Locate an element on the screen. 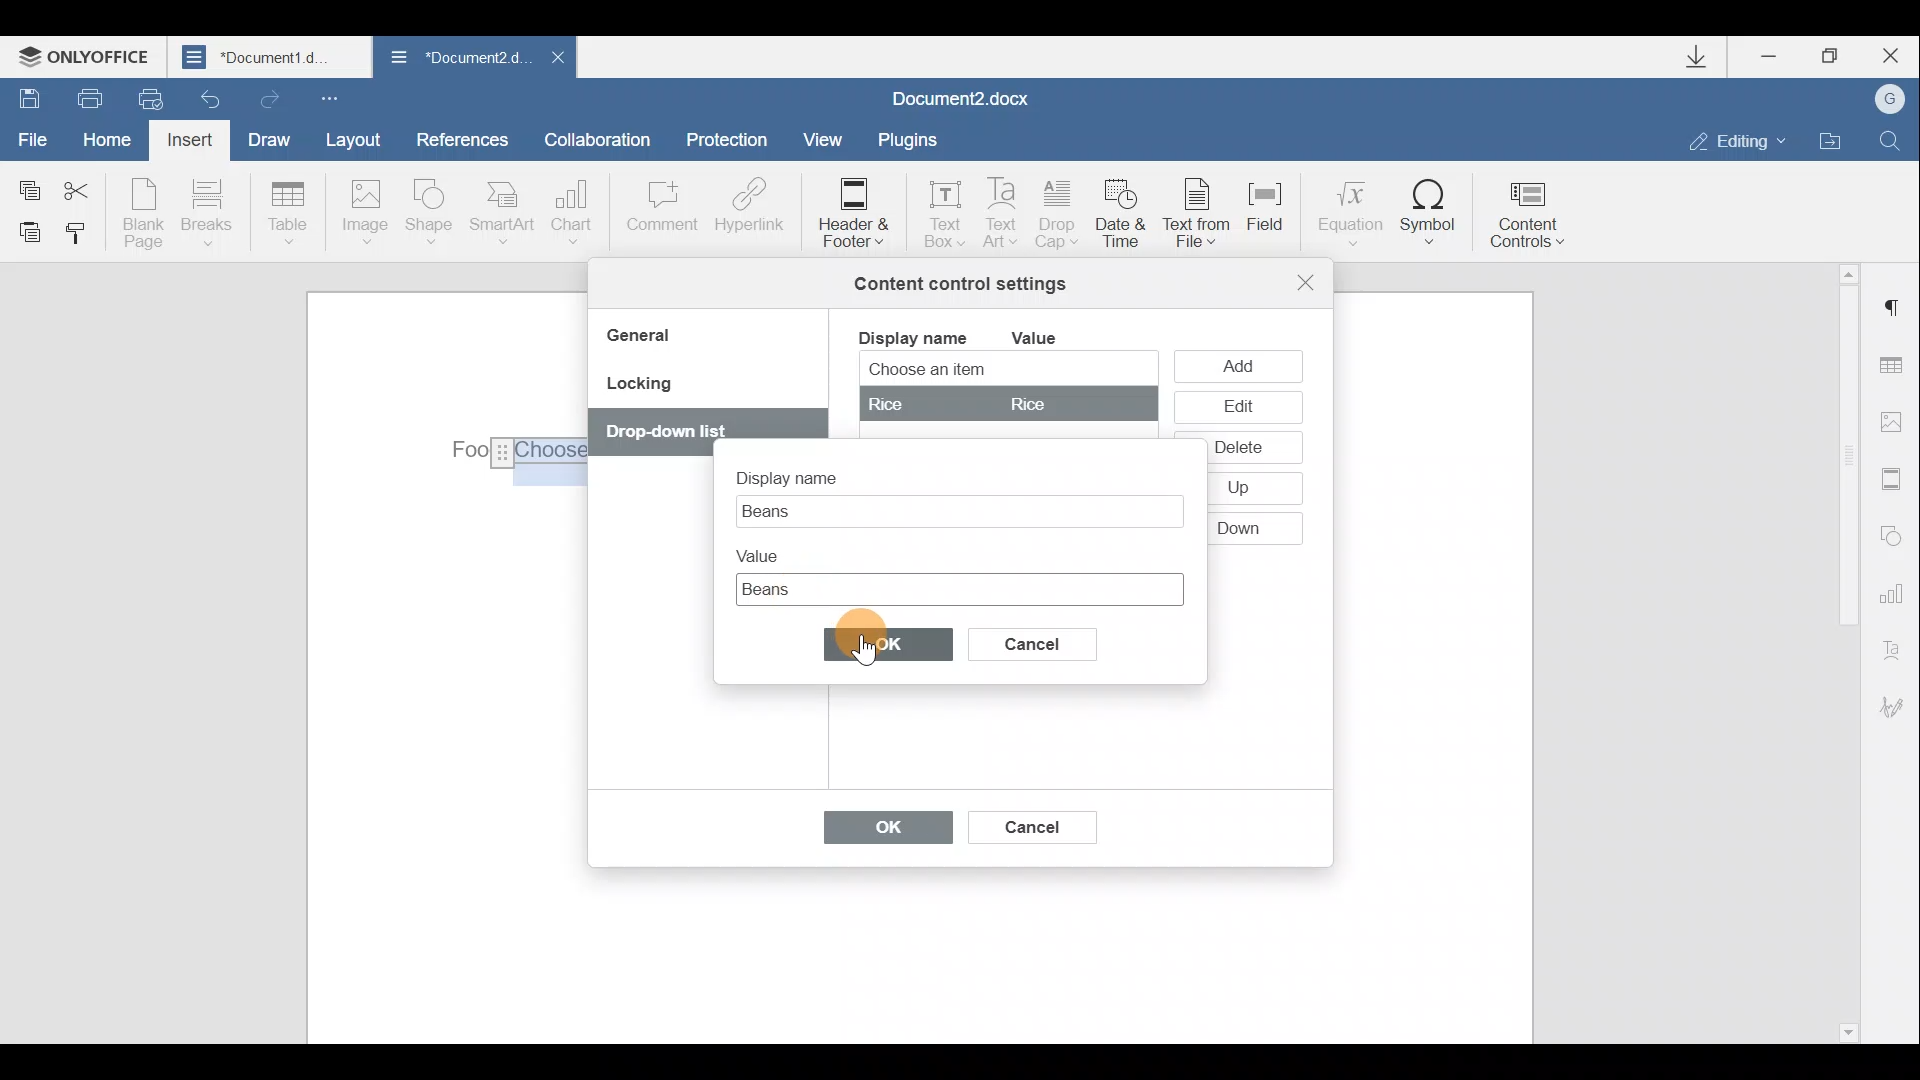 The image size is (1920, 1080). General is located at coordinates (646, 338).